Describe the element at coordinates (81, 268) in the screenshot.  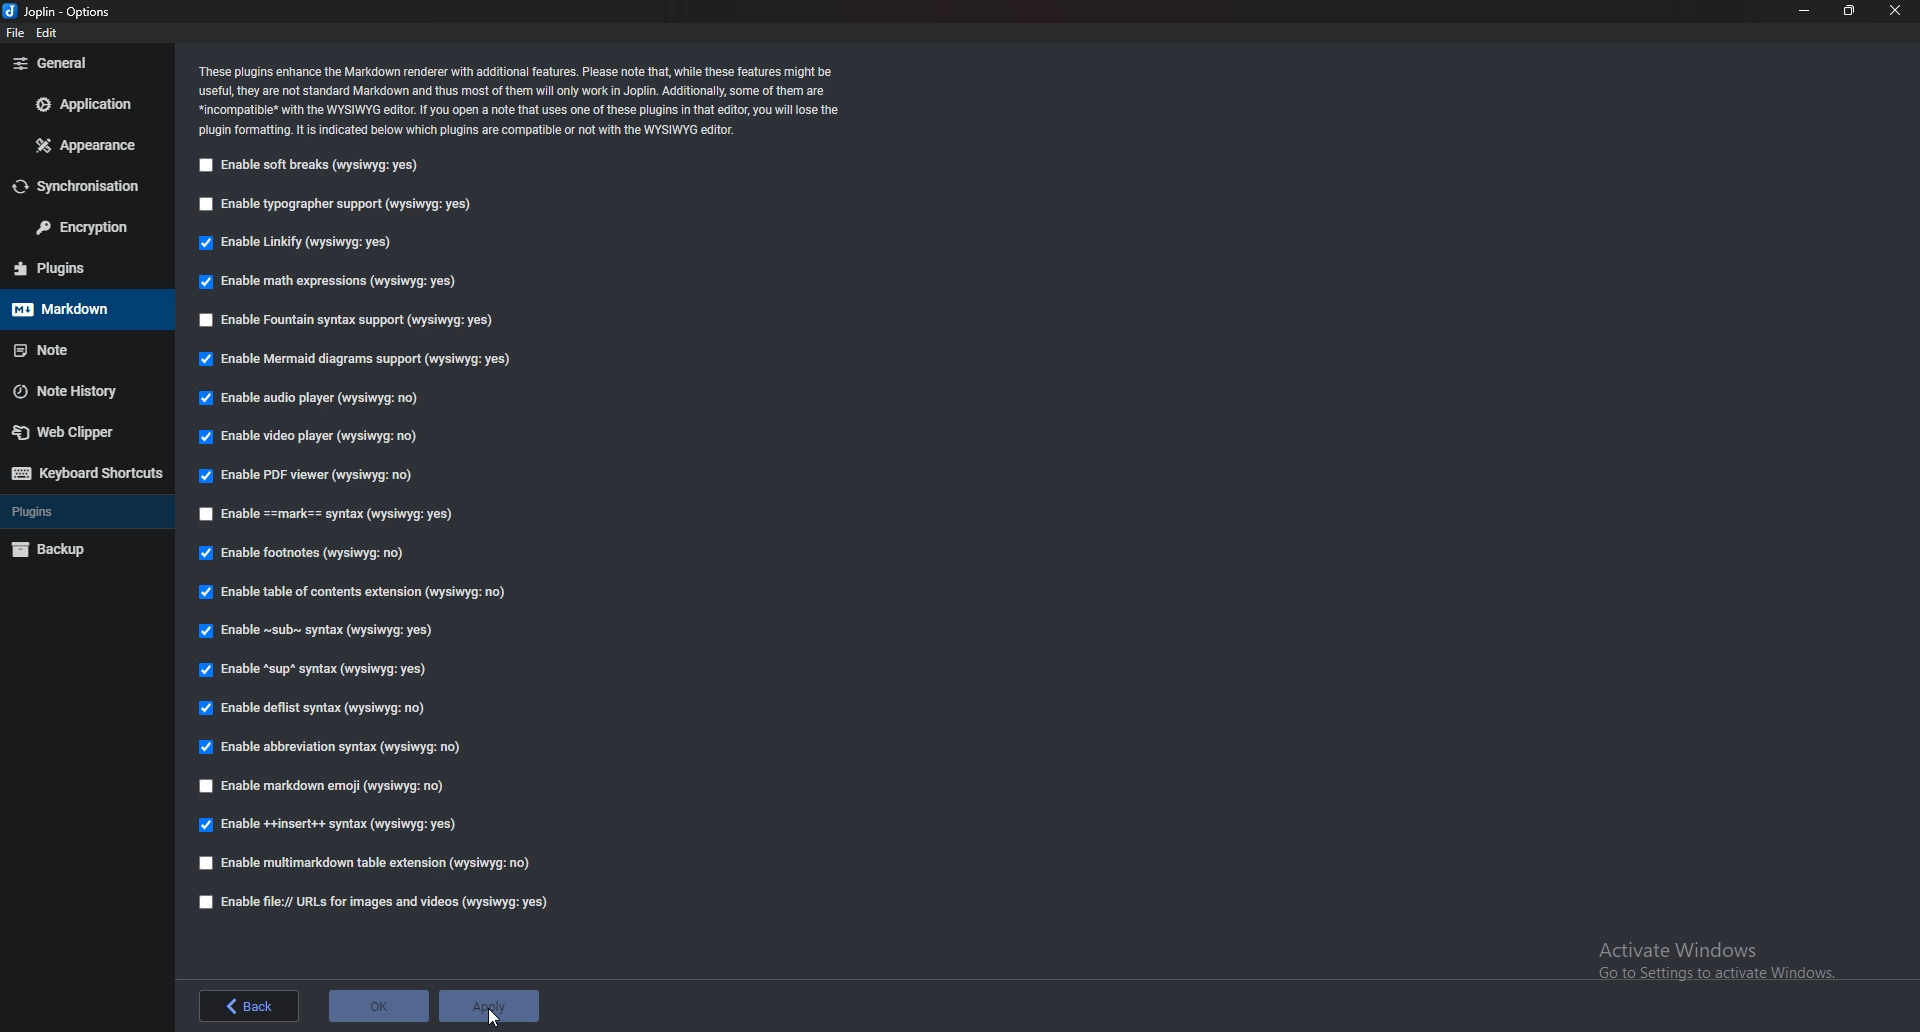
I see `plugins` at that location.